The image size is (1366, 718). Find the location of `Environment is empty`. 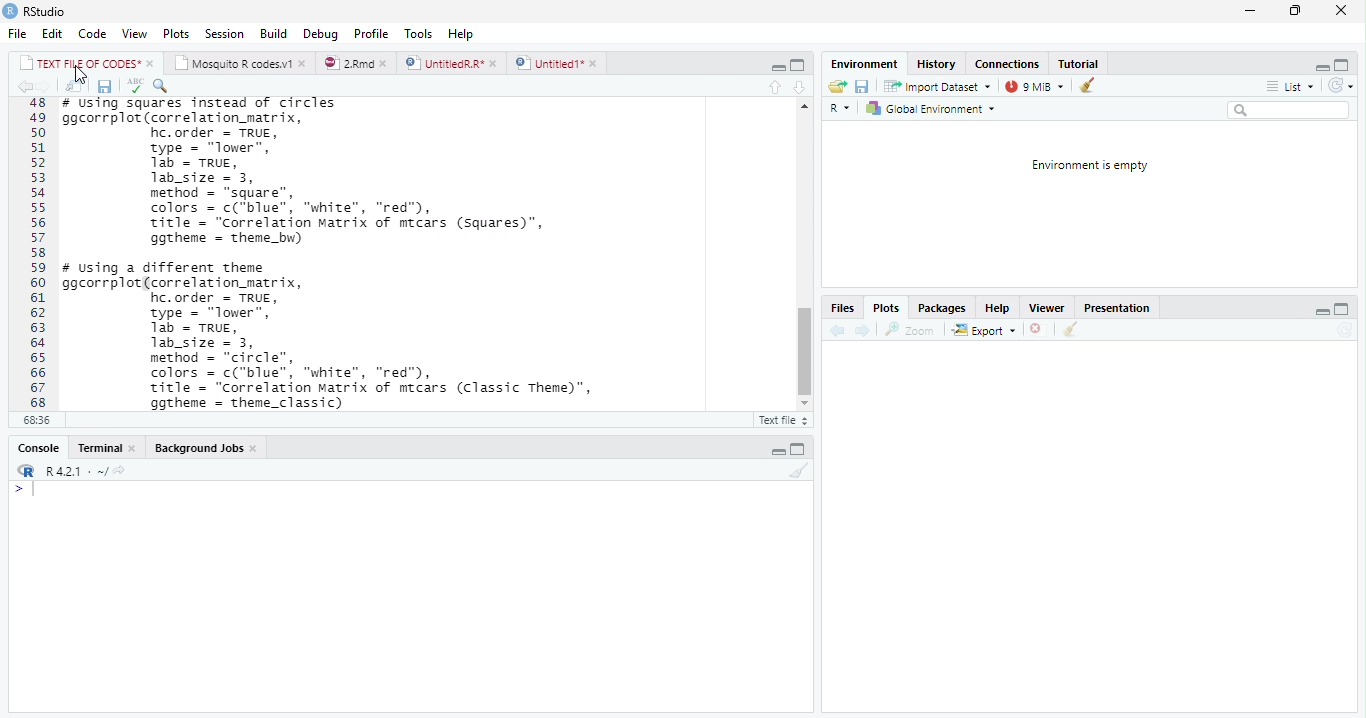

Environment is empty is located at coordinates (1089, 166).